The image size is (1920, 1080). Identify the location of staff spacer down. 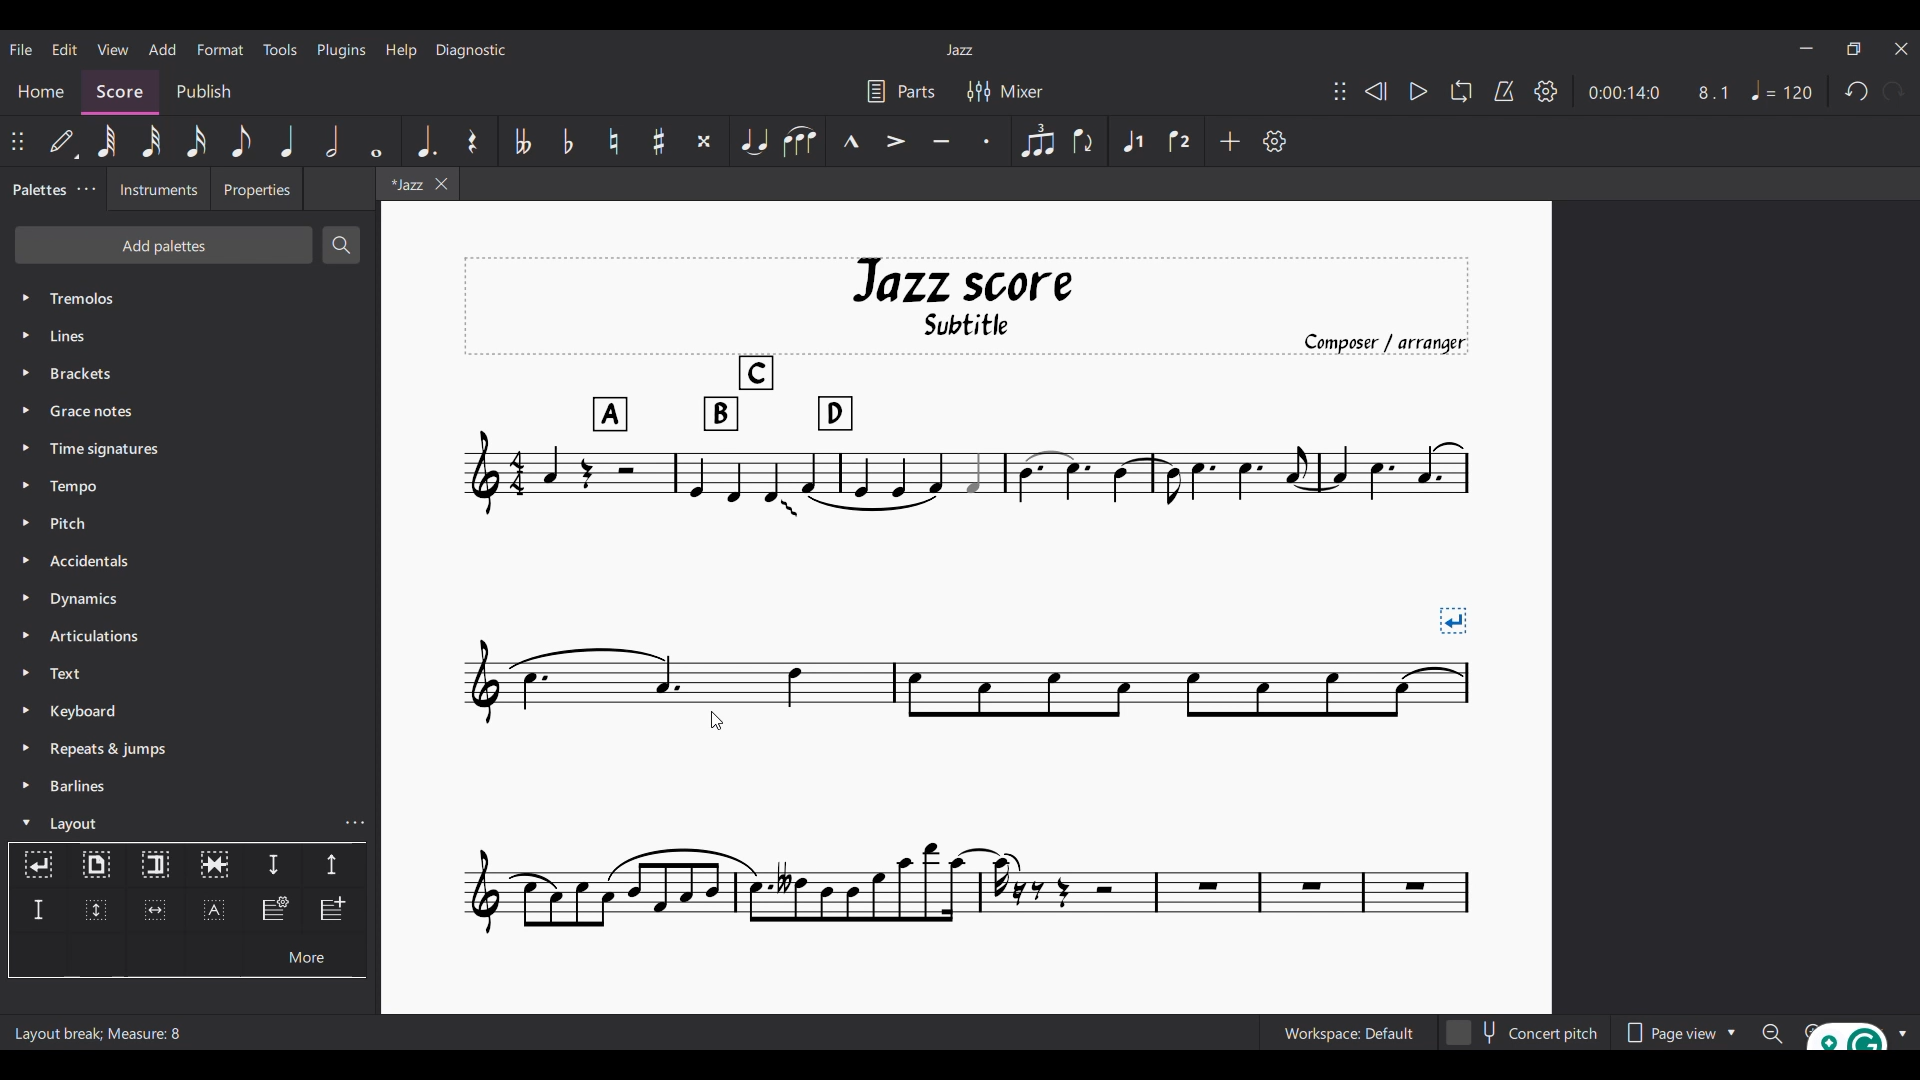
(273, 866).